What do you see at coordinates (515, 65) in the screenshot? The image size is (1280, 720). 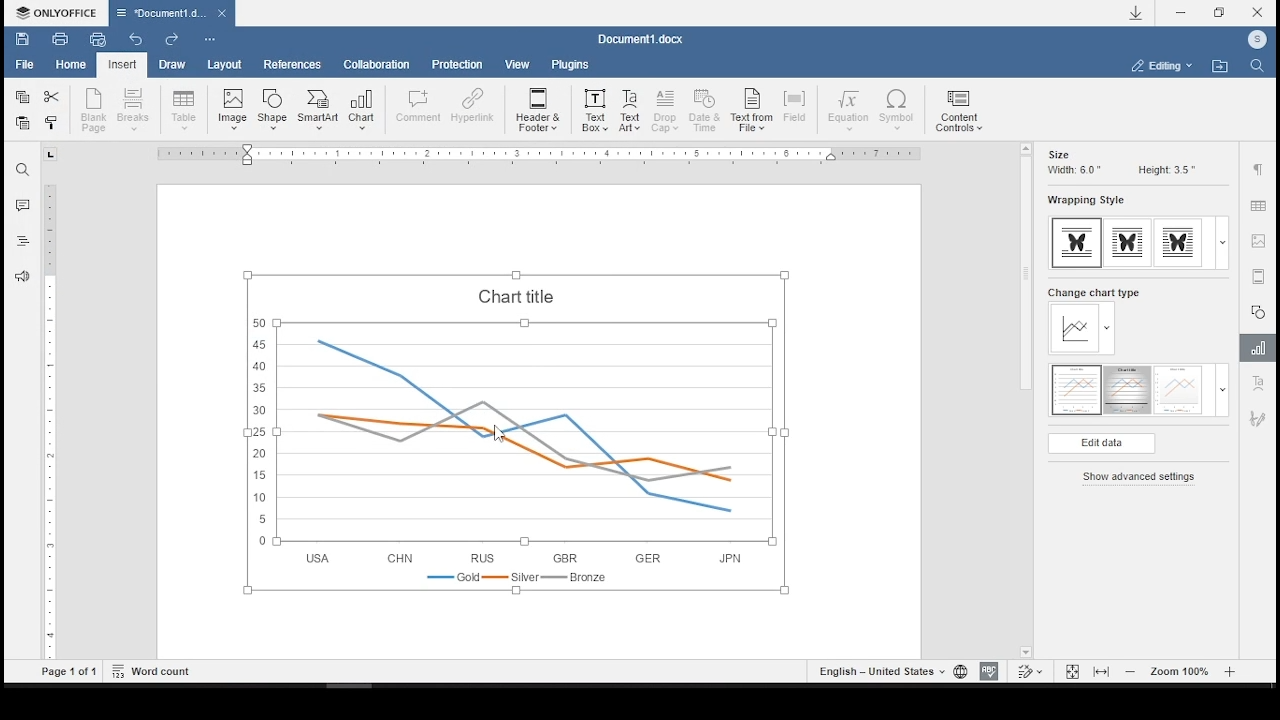 I see `view` at bounding box center [515, 65].